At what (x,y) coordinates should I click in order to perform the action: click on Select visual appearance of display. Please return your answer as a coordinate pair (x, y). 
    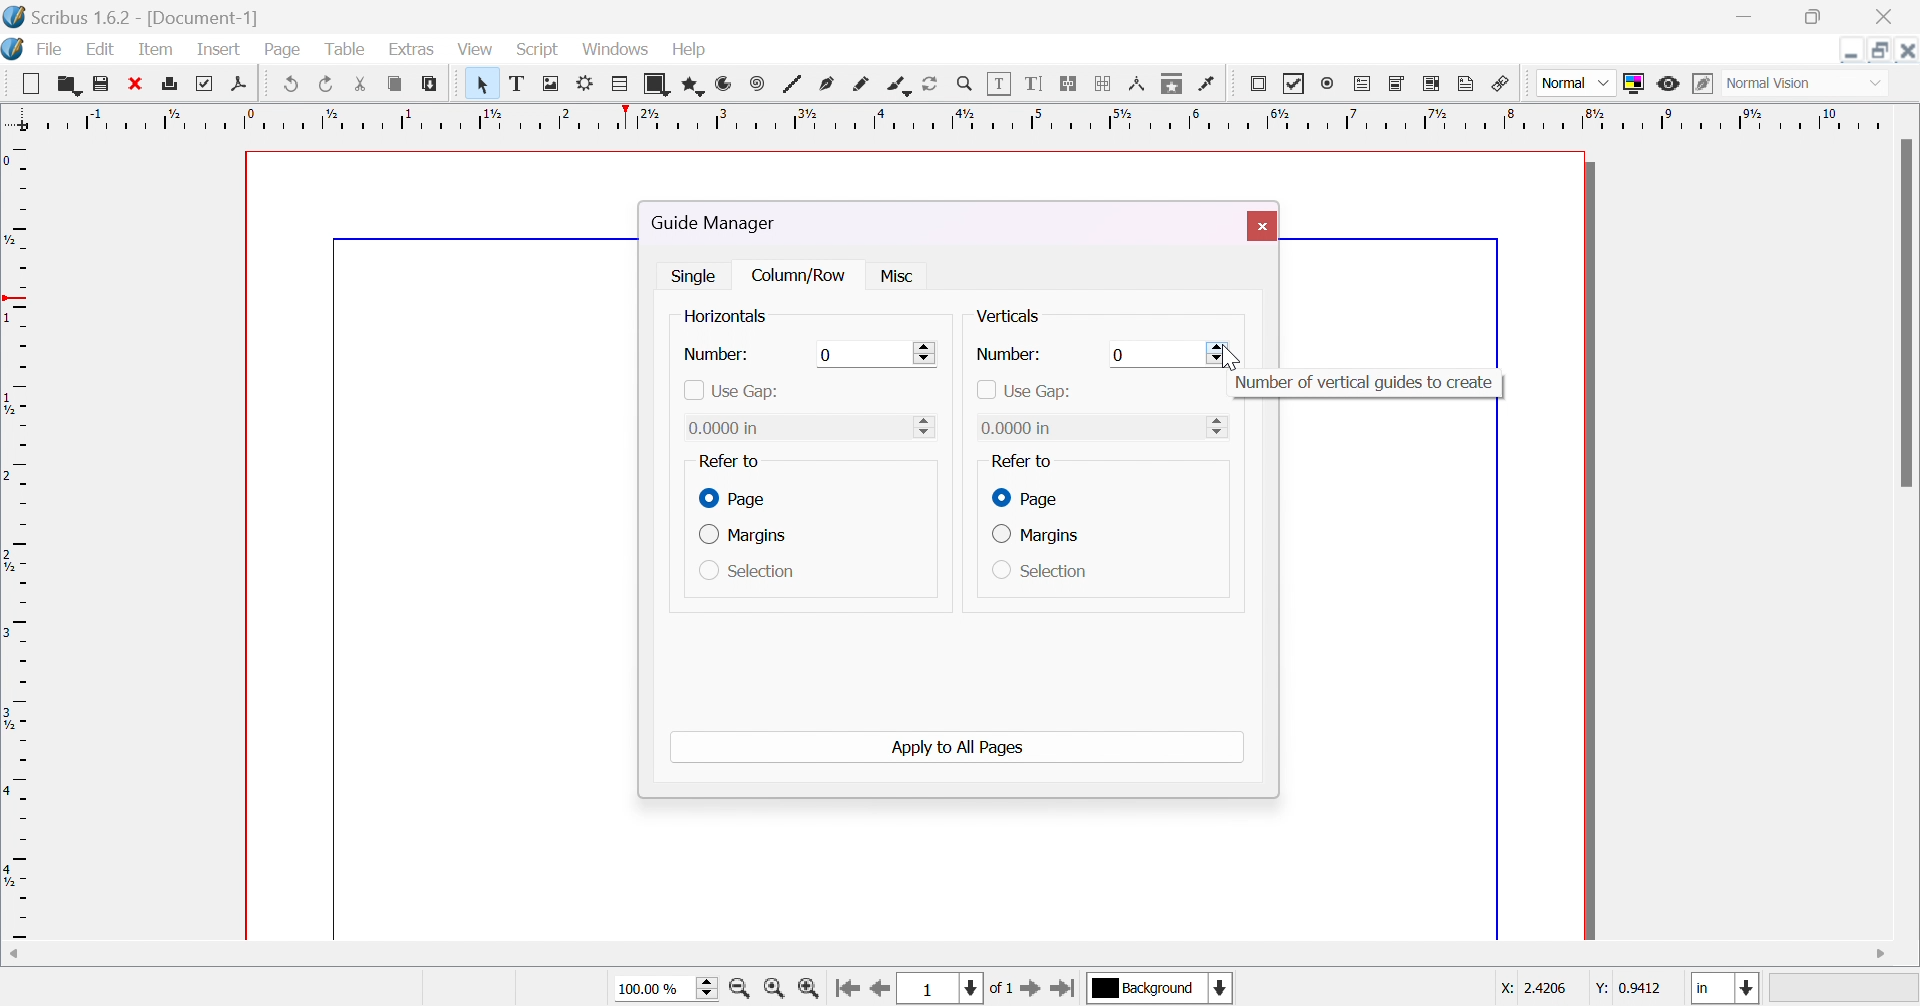
    Looking at the image, I should click on (1806, 85).